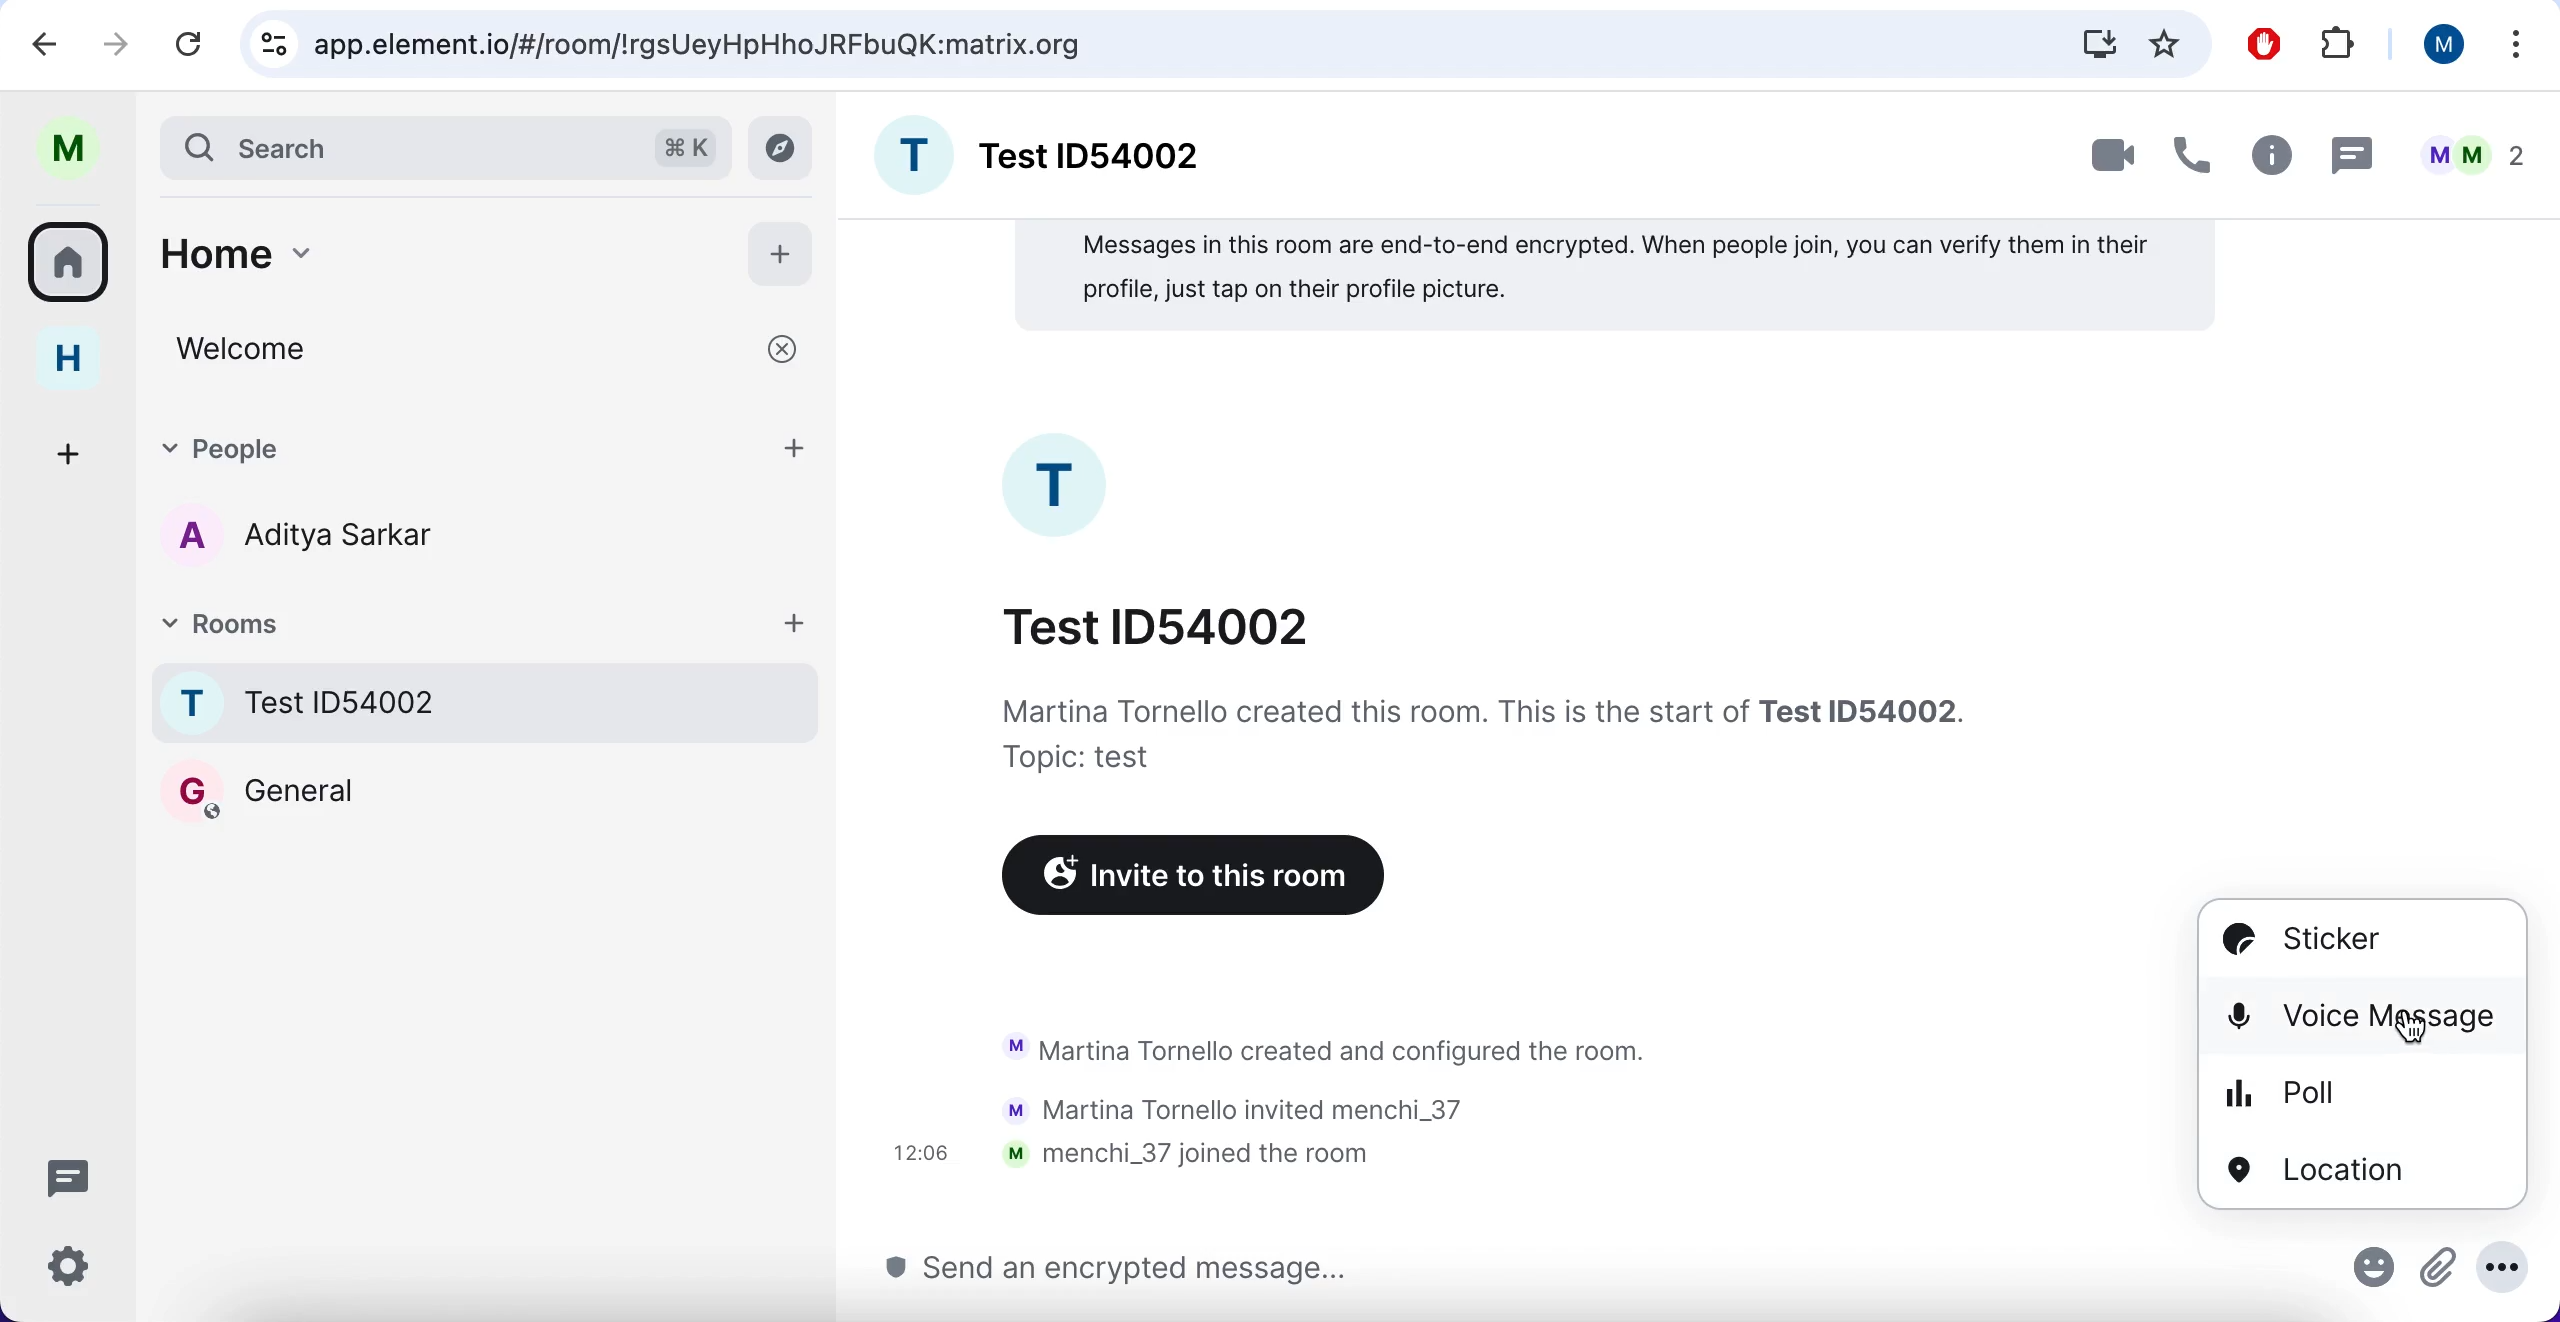 The height and width of the screenshot is (1322, 2560). I want to click on rooms, so click(490, 621).